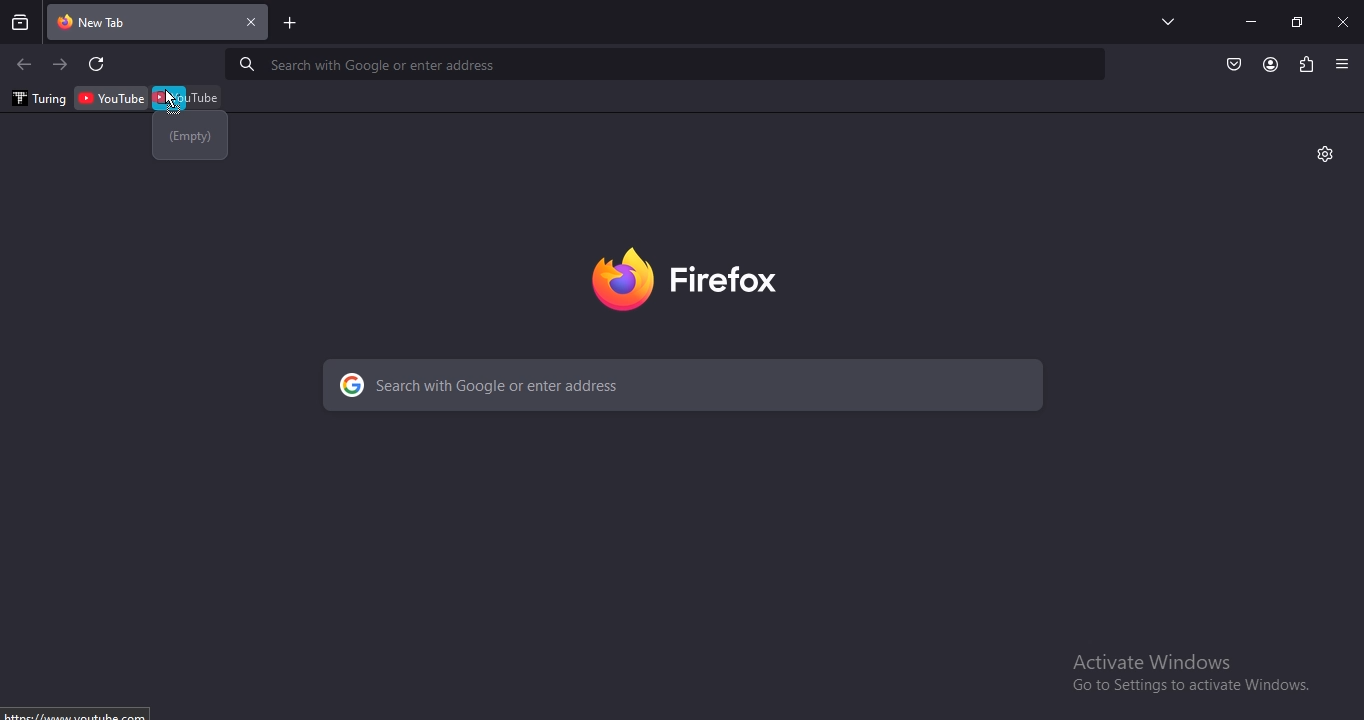 This screenshot has height=720, width=1364. Describe the element at coordinates (291, 25) in the screenshot. I see `new tab` at that location.